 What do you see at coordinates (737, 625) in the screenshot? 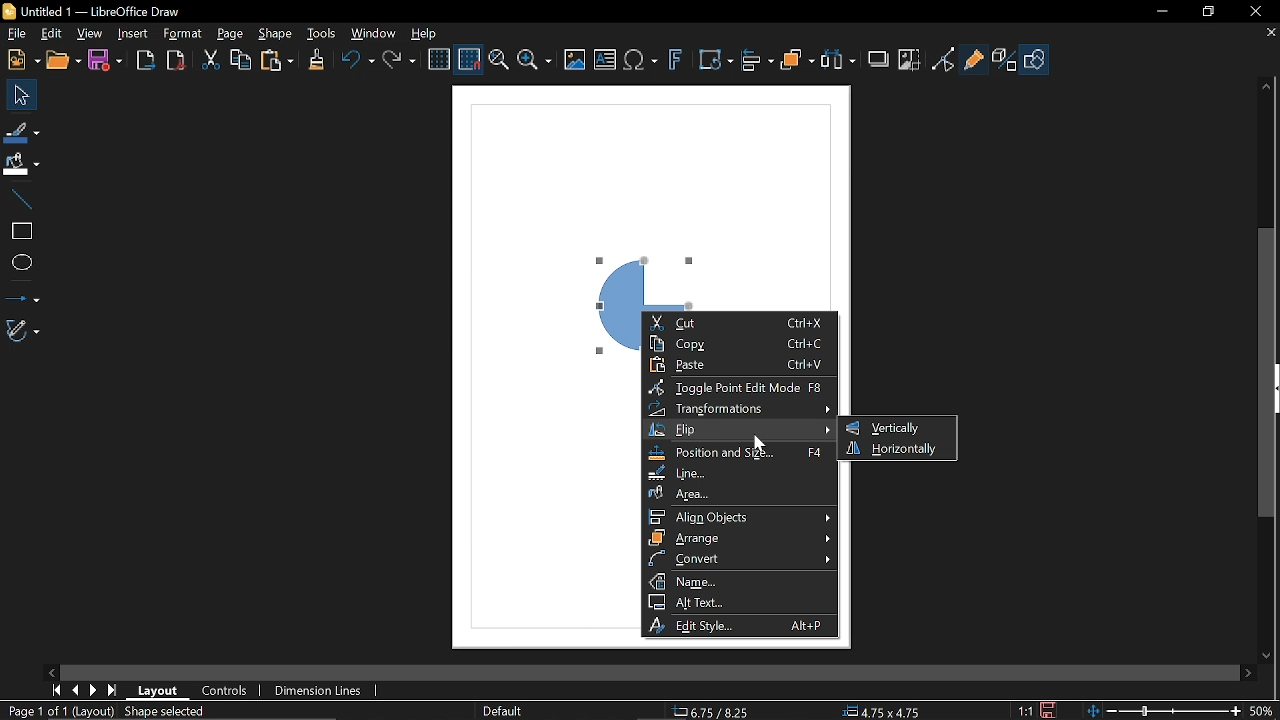
I see `Edit Style   Alt+P` at bounding box center [737, 625].